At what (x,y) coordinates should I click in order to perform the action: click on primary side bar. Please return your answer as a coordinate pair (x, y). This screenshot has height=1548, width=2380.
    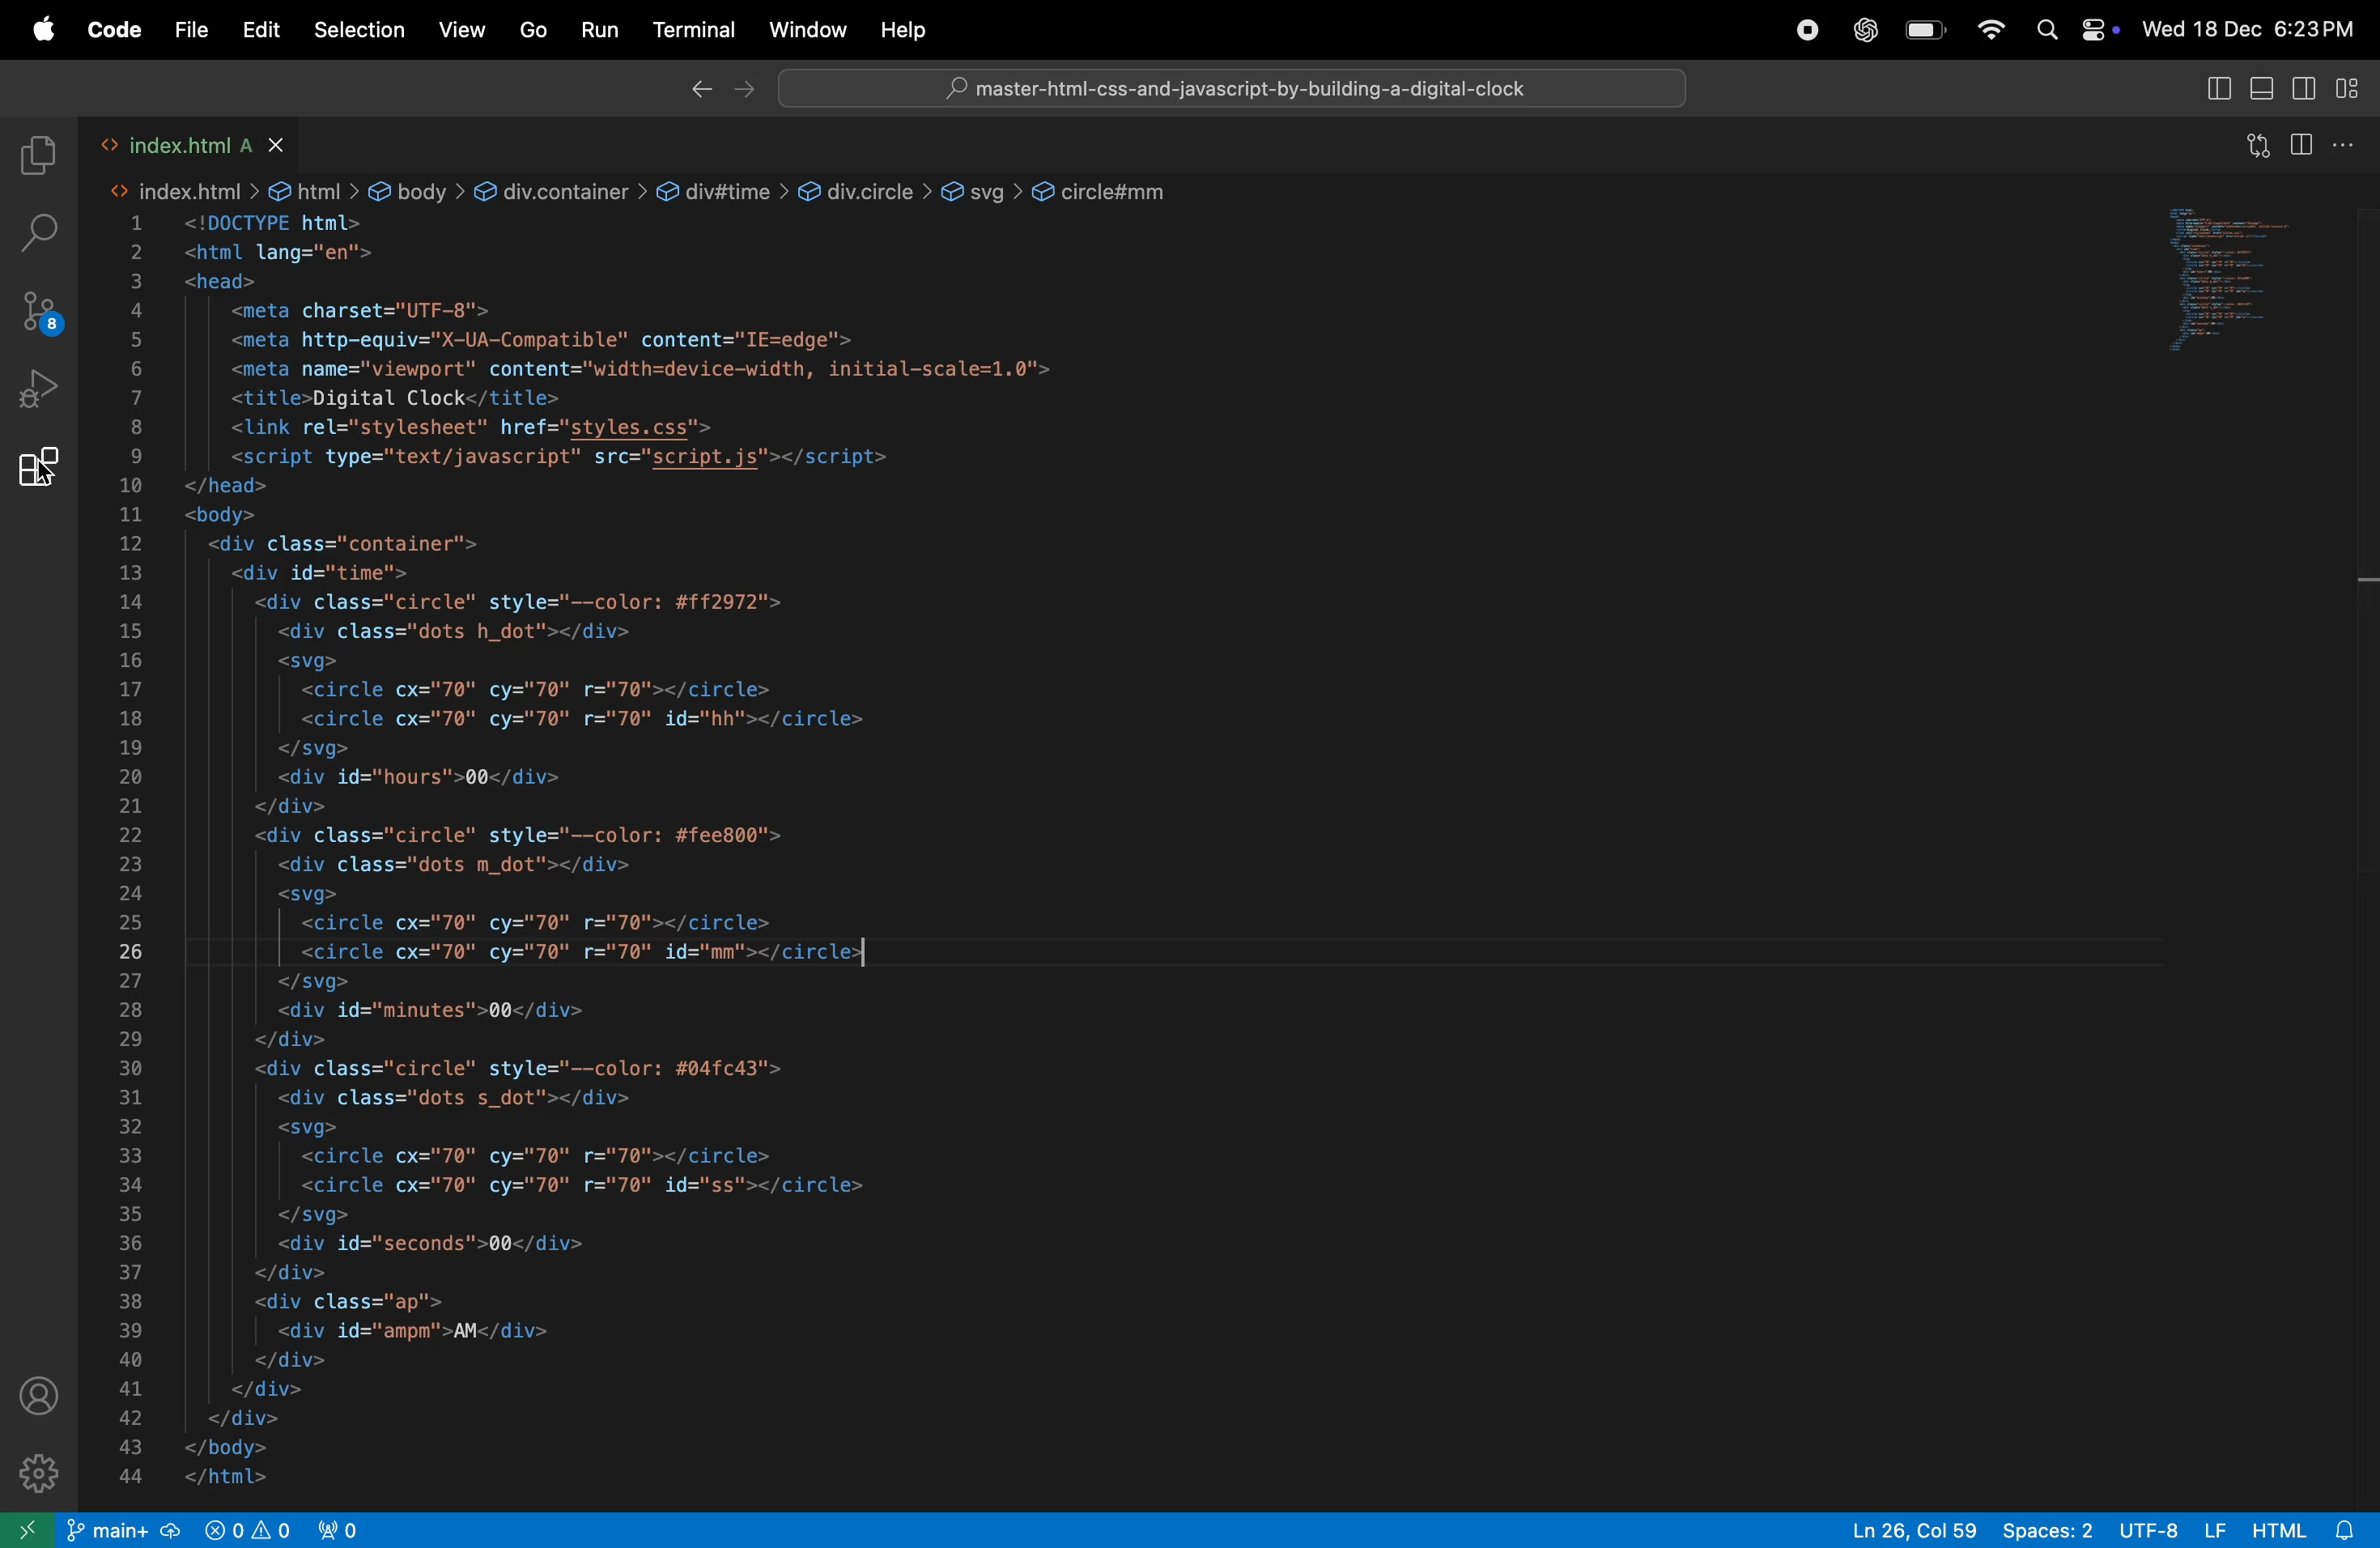
    Looking at the image, I should click on (2218, 88).